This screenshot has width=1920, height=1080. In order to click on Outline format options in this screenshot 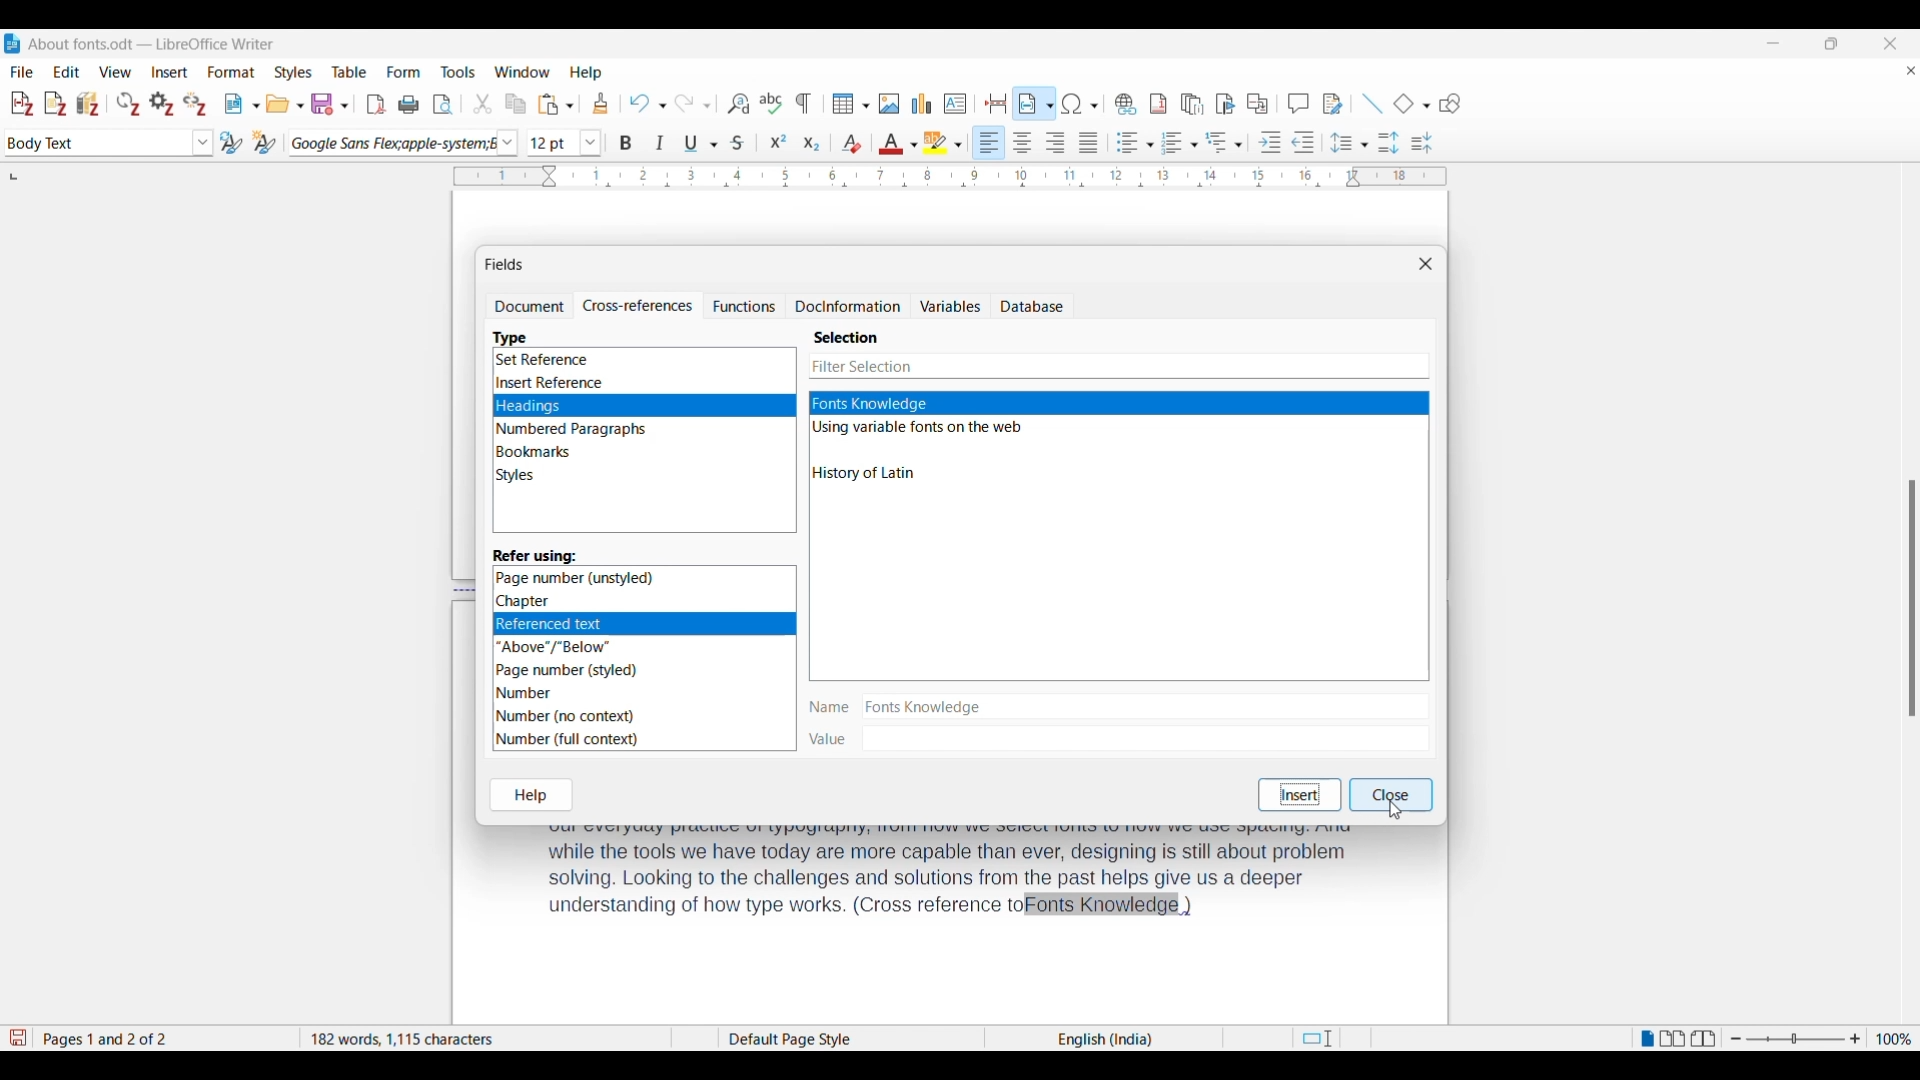, I will do `click(1225, 142)`.